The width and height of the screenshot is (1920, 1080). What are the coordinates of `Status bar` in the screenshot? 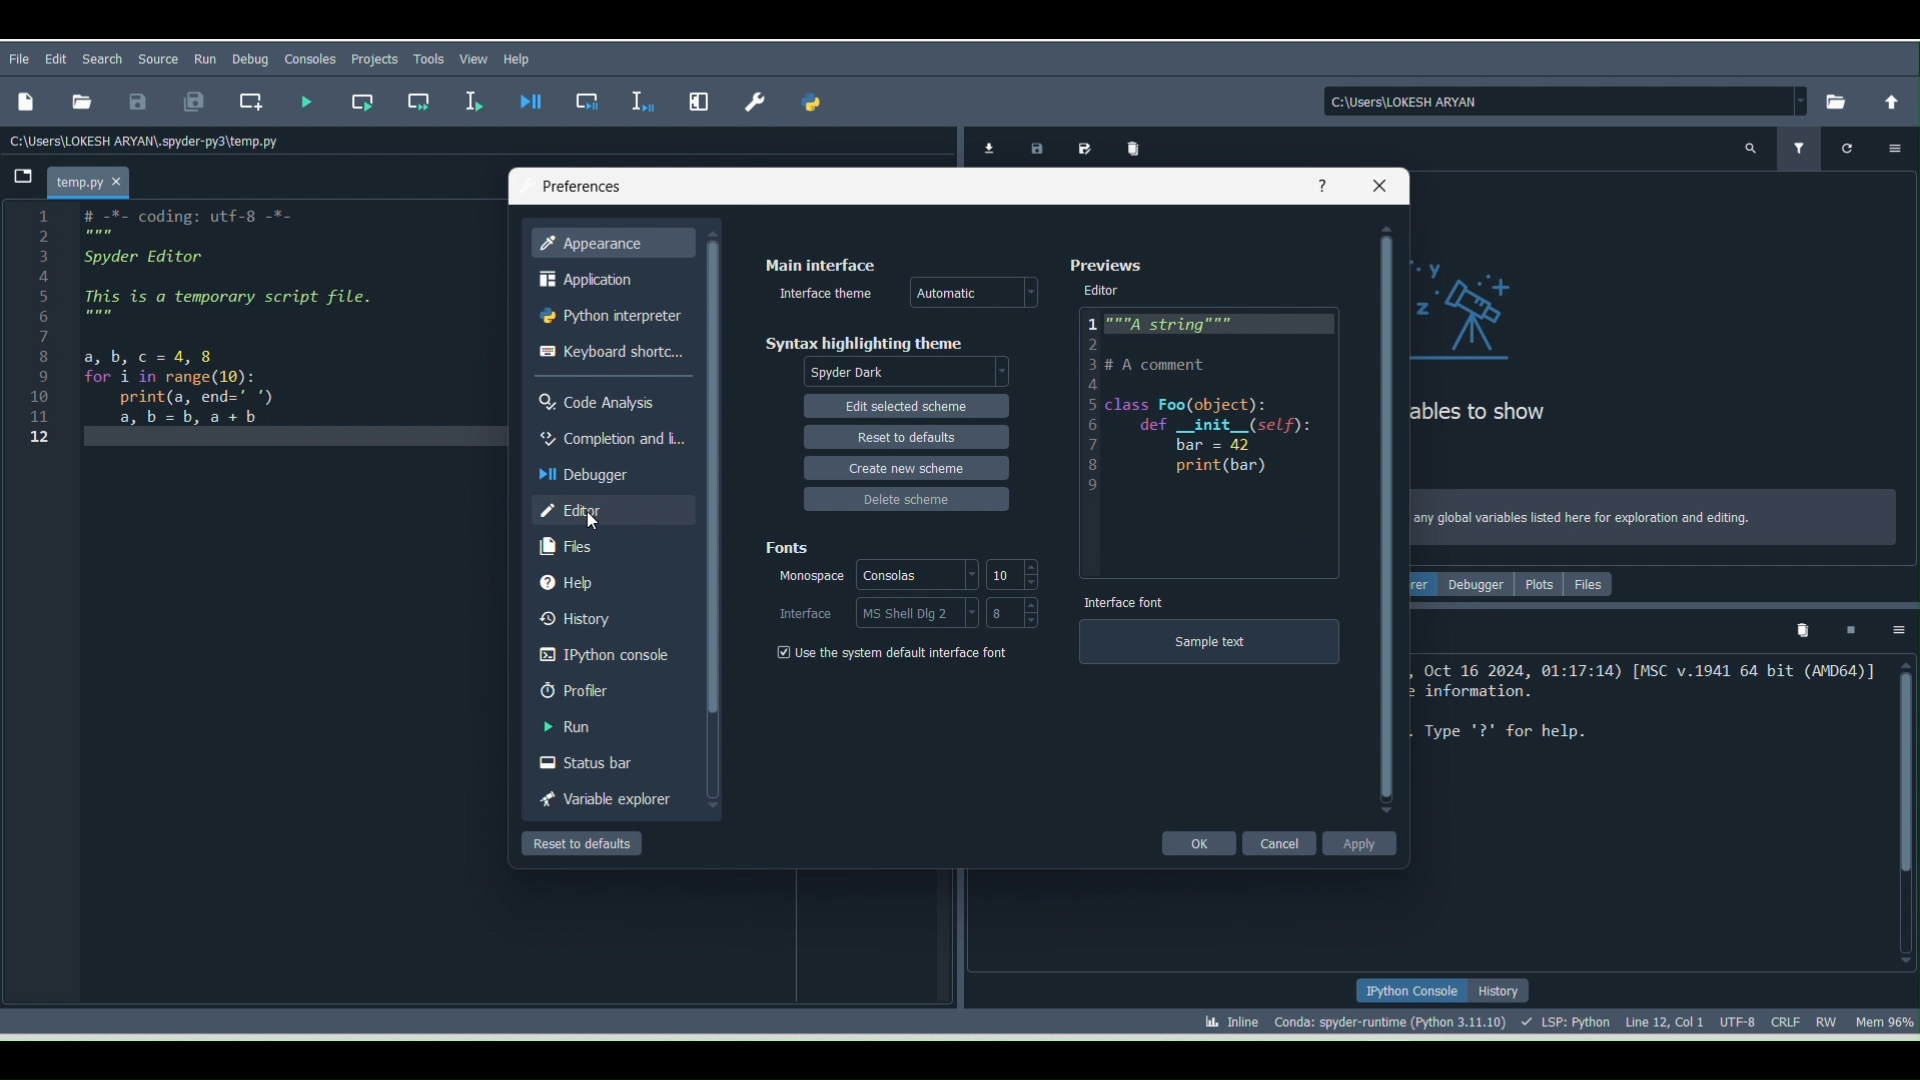 It's located at (606, 759).